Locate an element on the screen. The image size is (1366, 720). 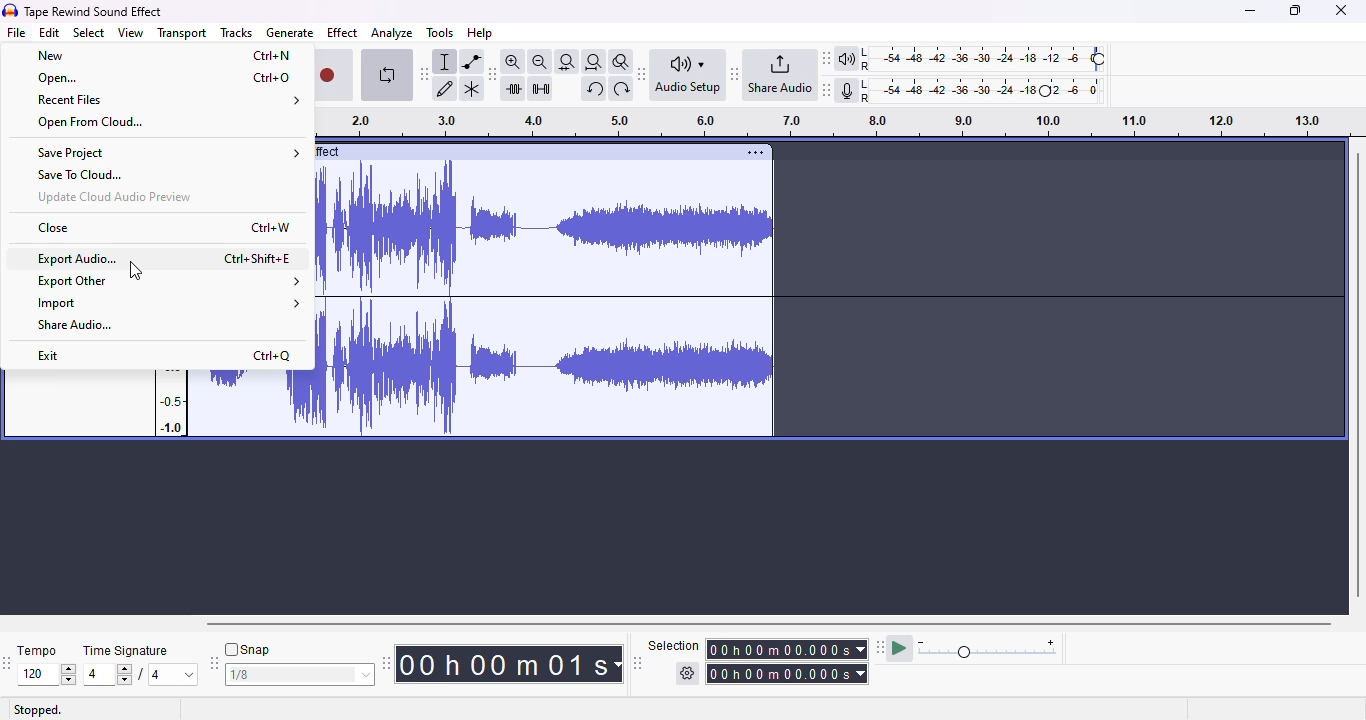
exit is located at coordinates (50, 355).